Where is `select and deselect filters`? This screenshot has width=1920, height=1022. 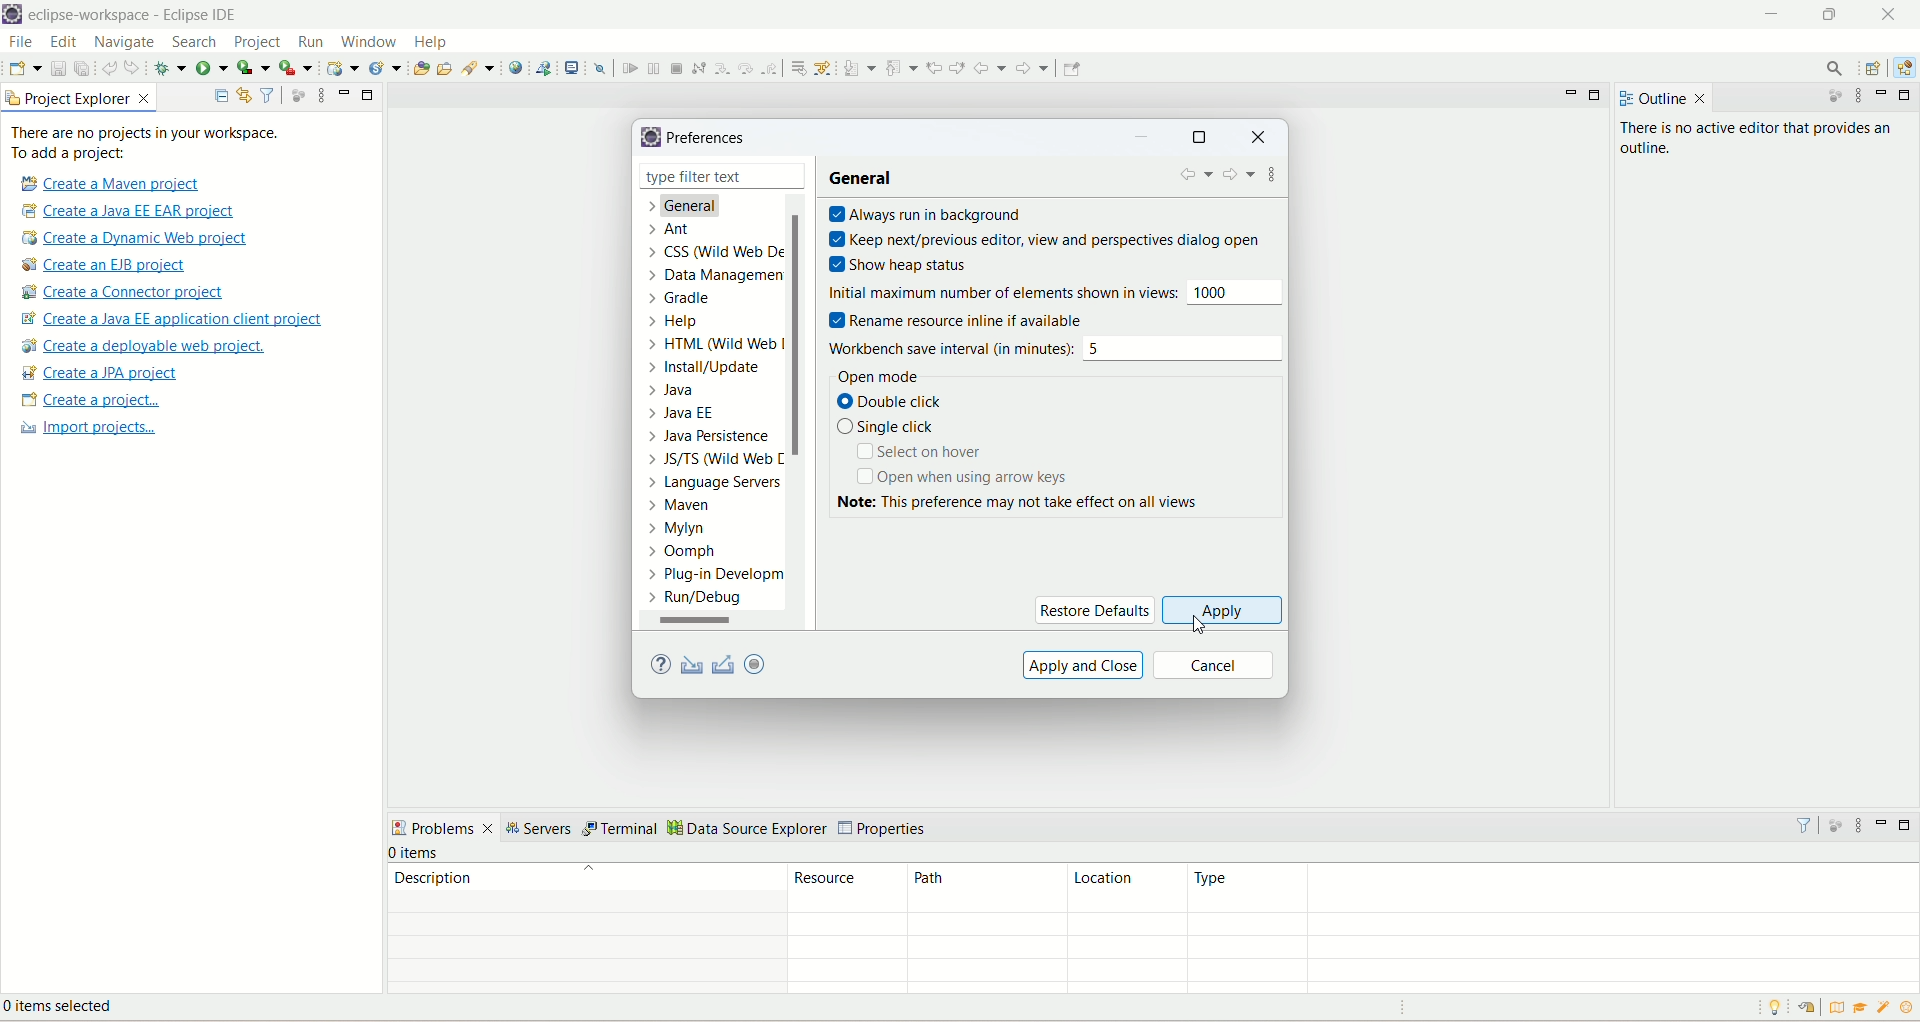 select and deselect filters is located at coordinates (269, 94).